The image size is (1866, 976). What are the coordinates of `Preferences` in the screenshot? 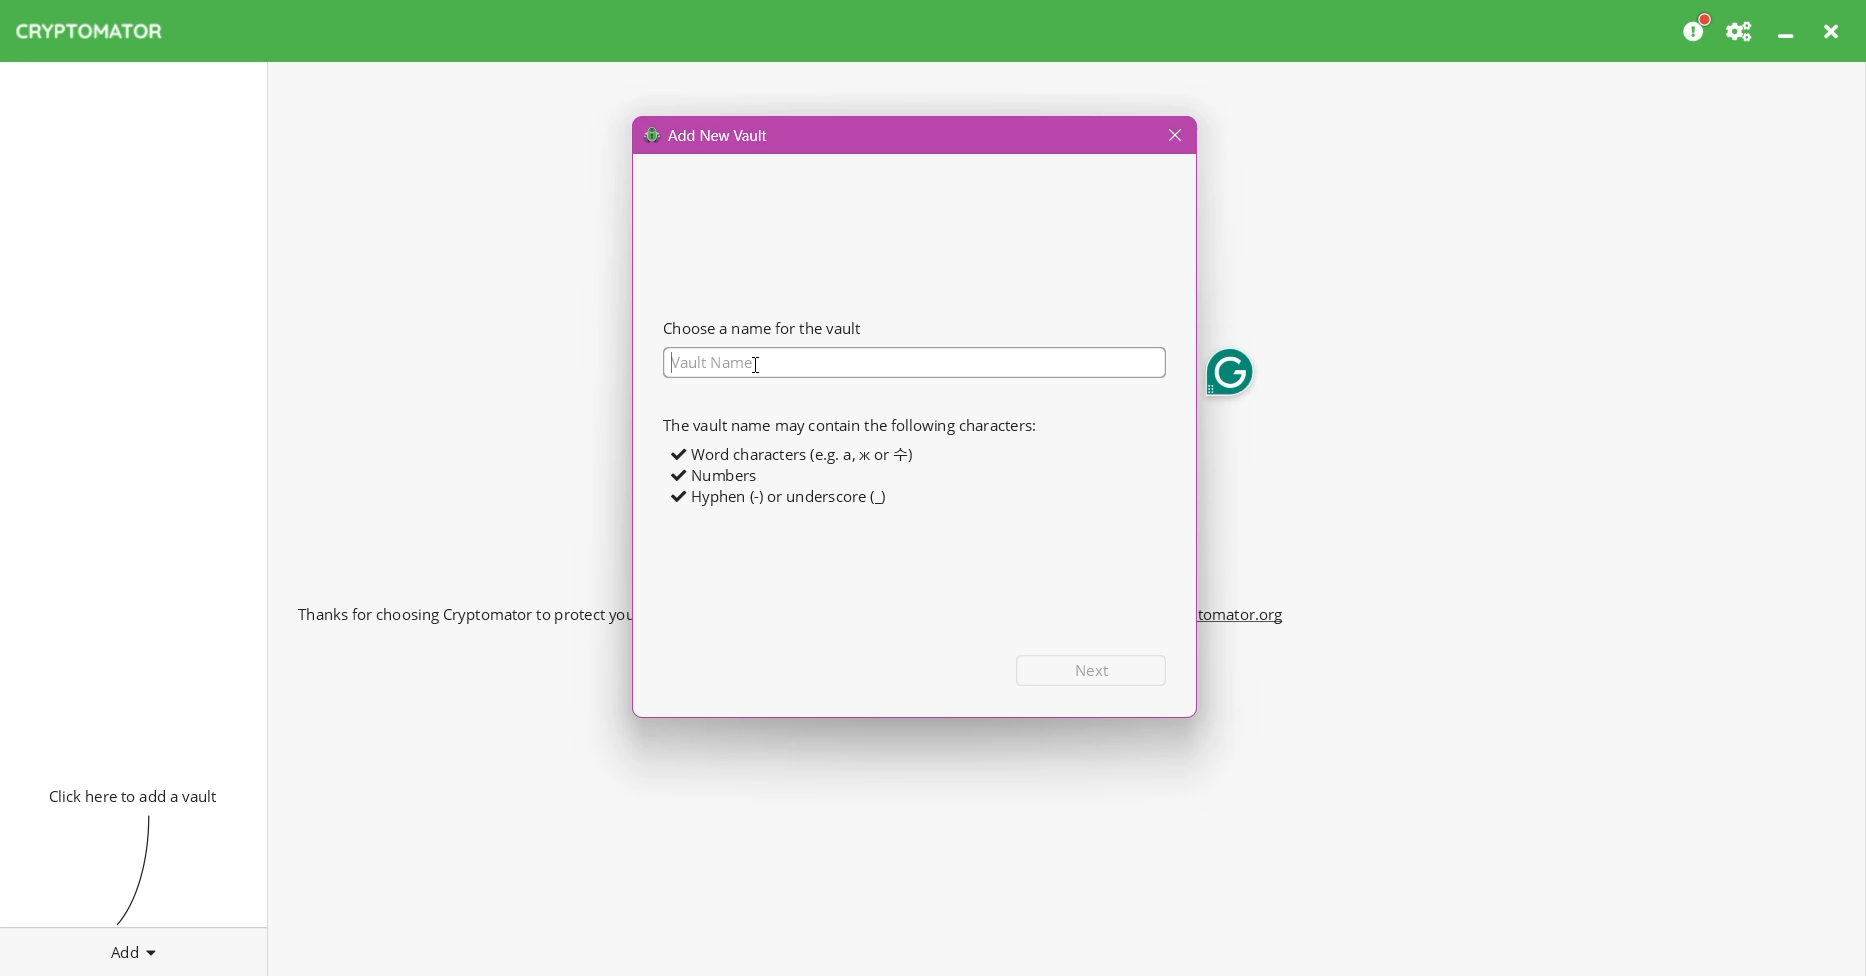 It's located at (1741, 31).